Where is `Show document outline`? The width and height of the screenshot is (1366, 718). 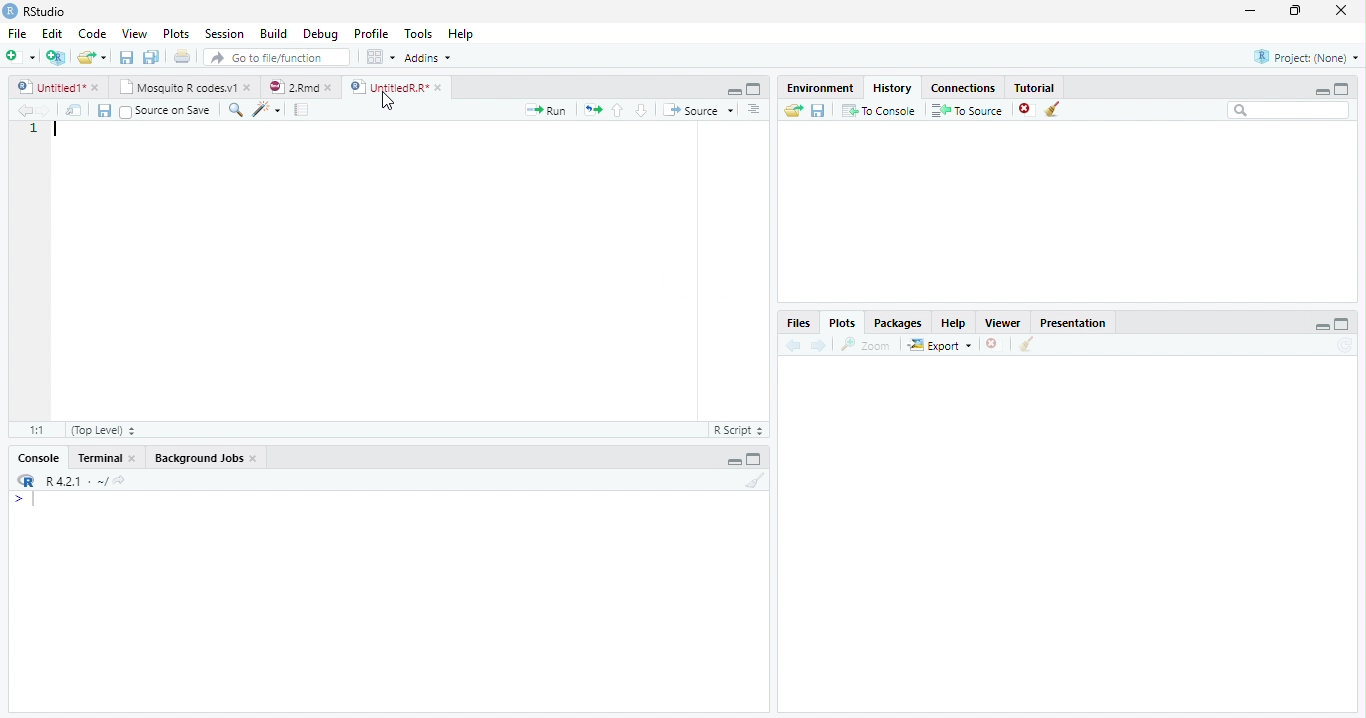 Show document outline is located at coordinates (753, 109).